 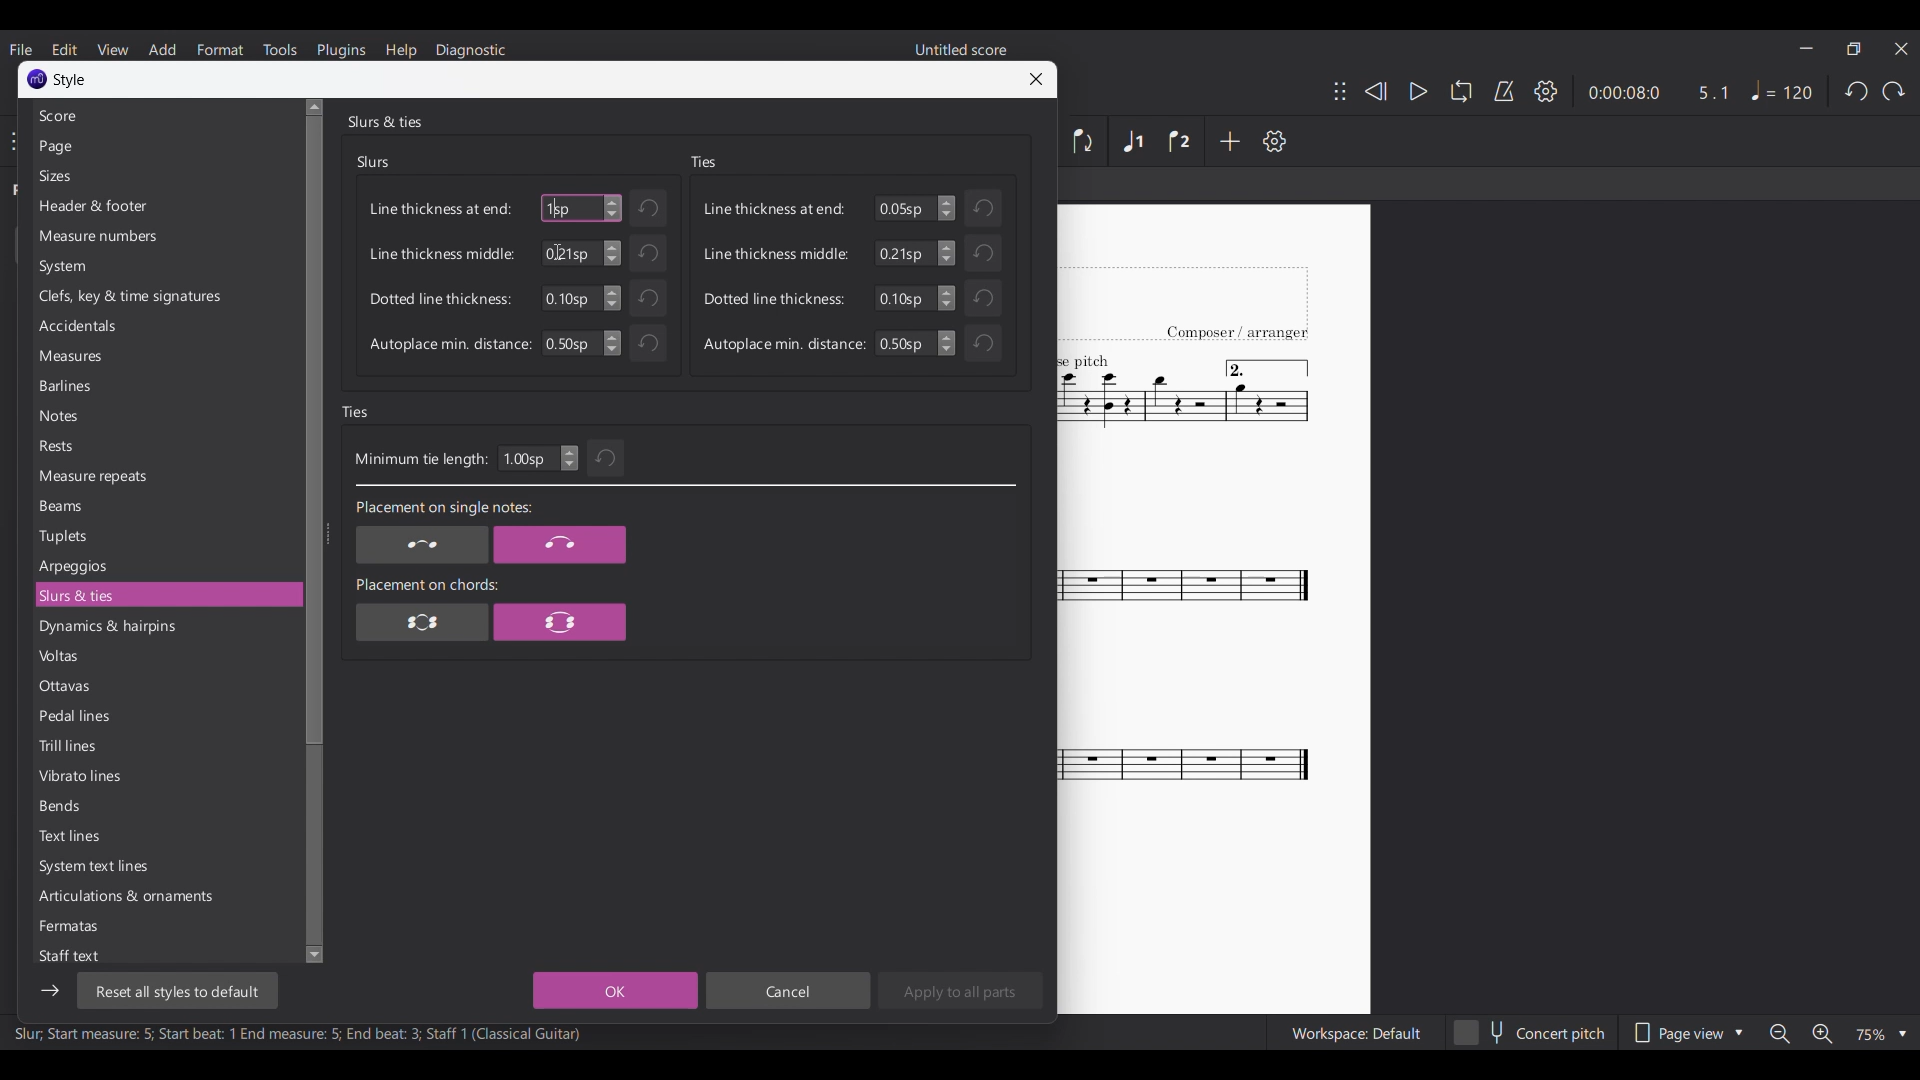 I want to click on Zoom out, so click(x=1780, y=1033).